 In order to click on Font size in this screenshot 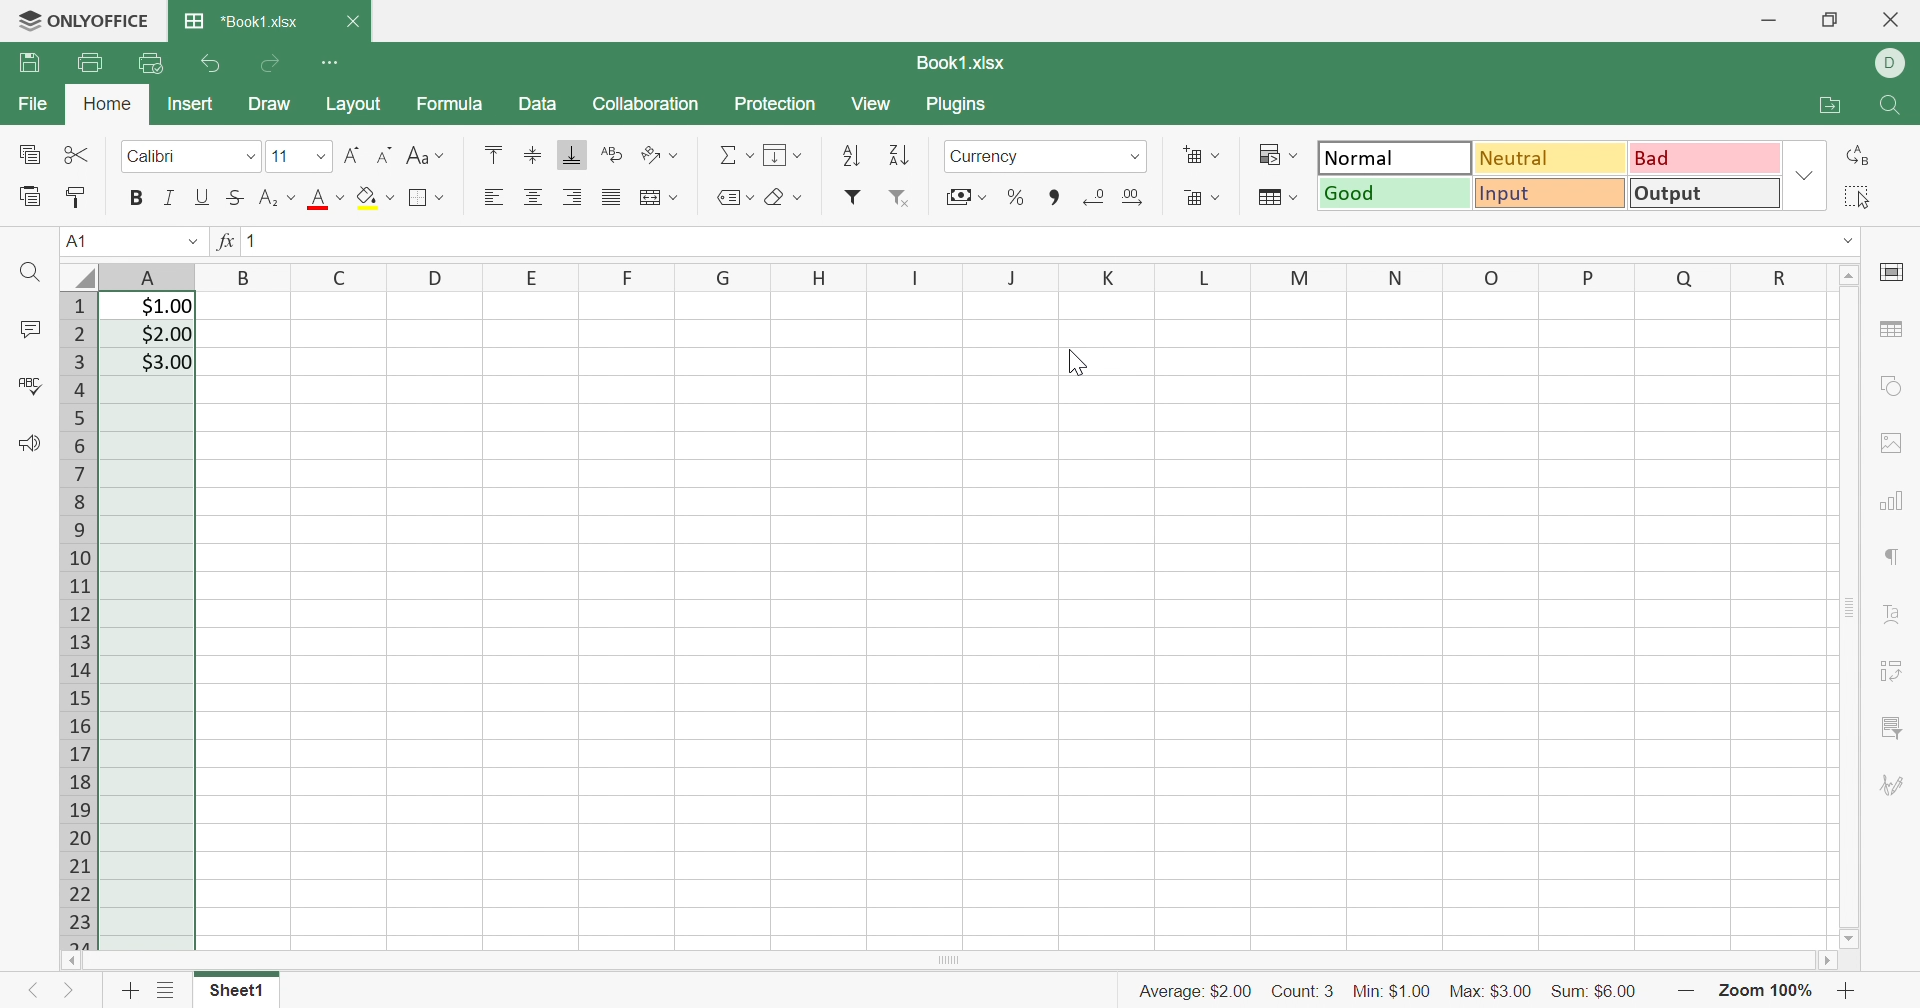, I will do `click(298, 156)`.